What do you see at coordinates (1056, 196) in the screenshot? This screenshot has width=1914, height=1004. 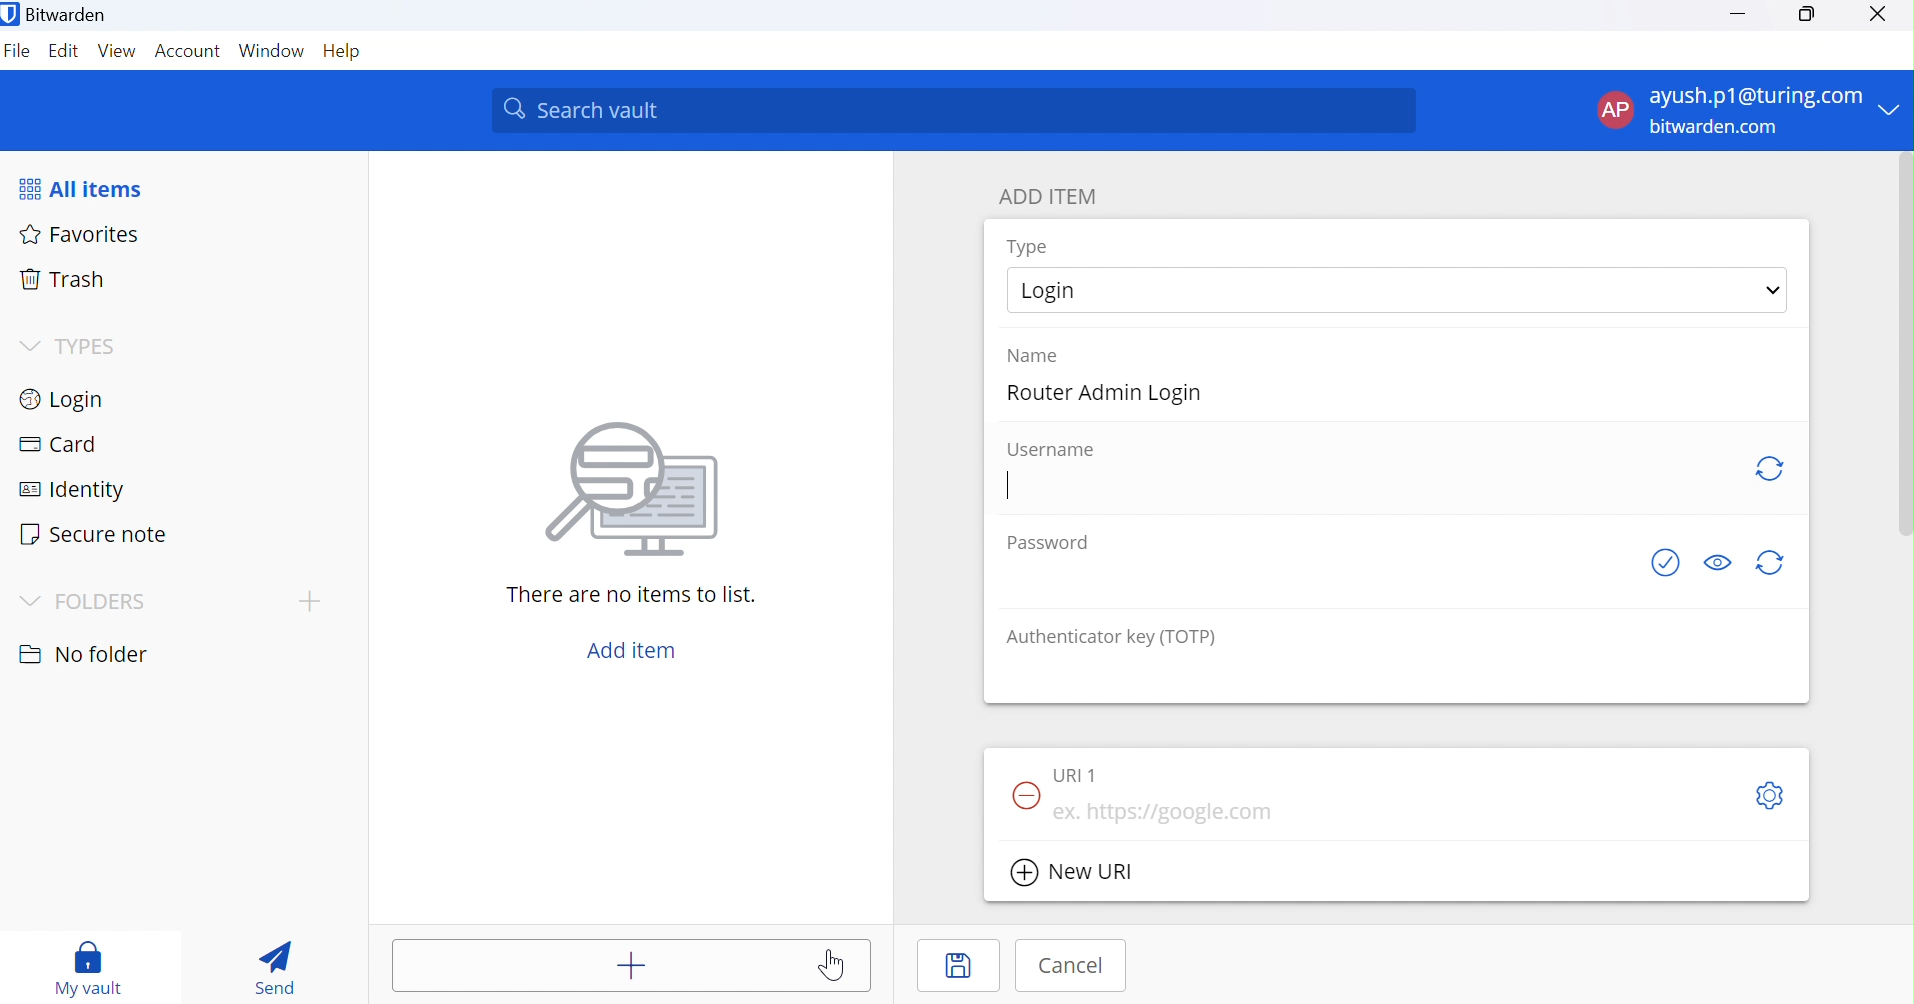 I see `ADD ITEM` at bounding box center [1056, 196].